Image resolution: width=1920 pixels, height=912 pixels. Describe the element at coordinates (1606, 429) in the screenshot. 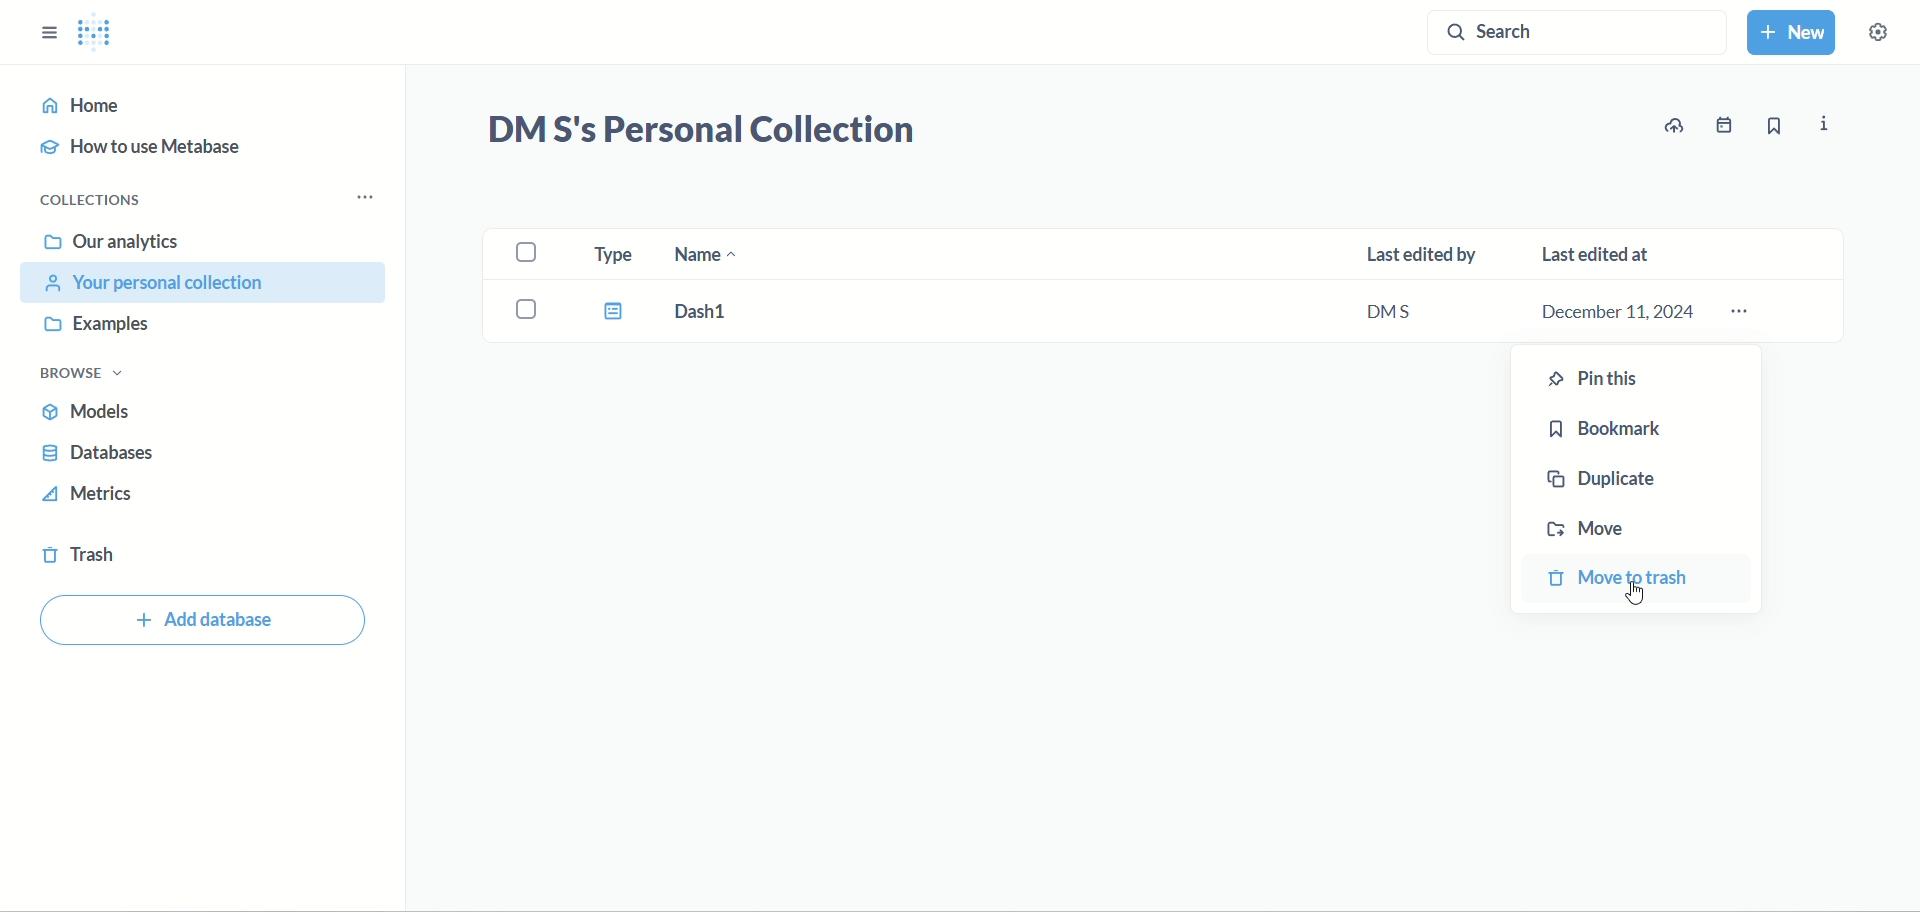

I see `bookmark` at that location.